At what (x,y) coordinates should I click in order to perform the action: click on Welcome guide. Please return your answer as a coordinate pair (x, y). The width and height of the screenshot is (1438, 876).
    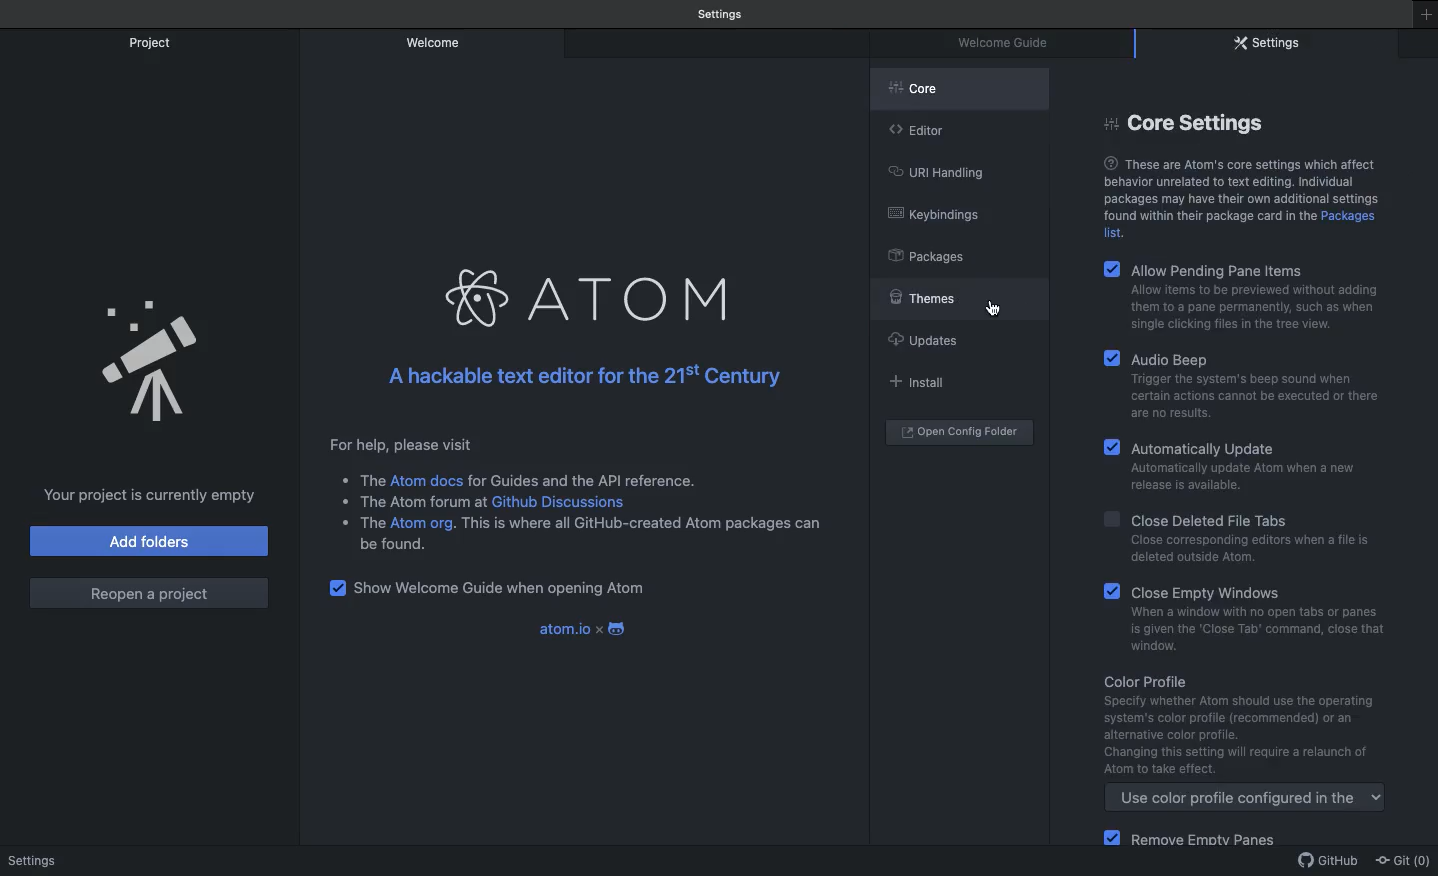
    Looking at the image, I should click on (1010, 42).